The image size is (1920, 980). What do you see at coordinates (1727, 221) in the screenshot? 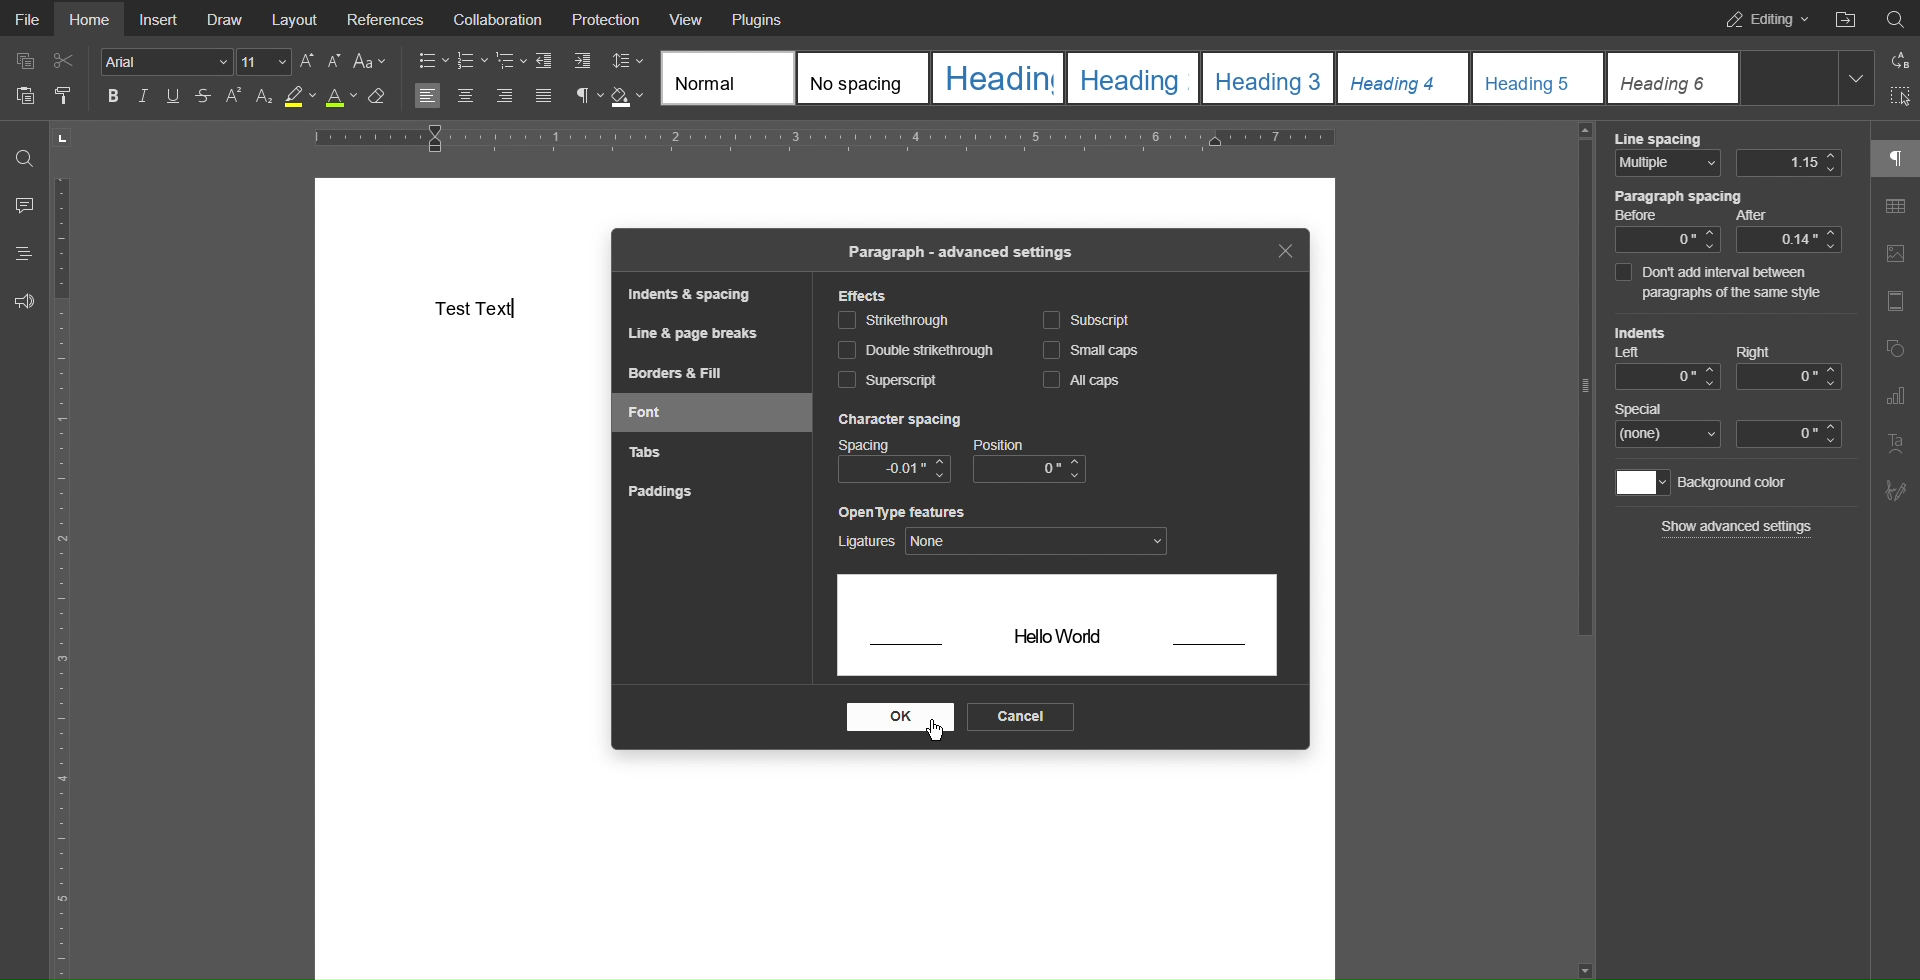
I see `Paragraph spacing` at bounding box center [1727, 221].